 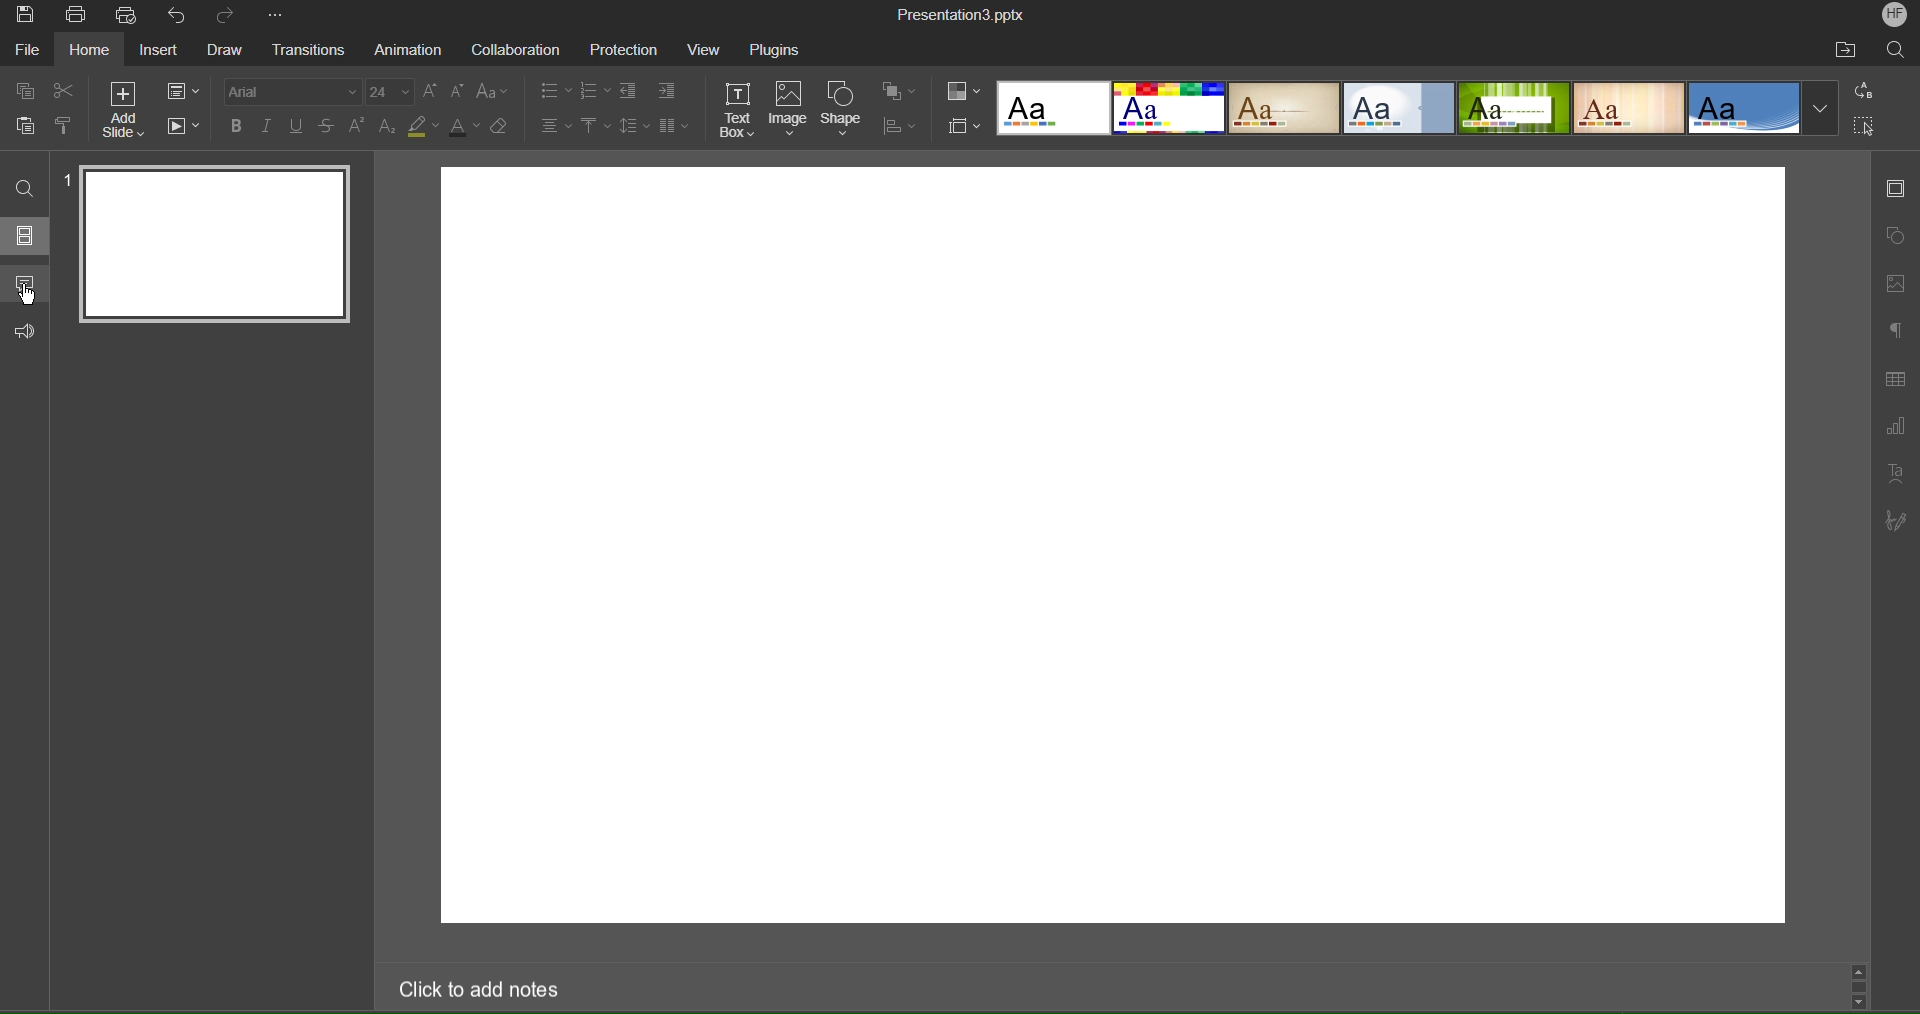 What do you see at coordinates (223, 51) in the screenshot?
I see `Draw` at bounding box center [223, 51].